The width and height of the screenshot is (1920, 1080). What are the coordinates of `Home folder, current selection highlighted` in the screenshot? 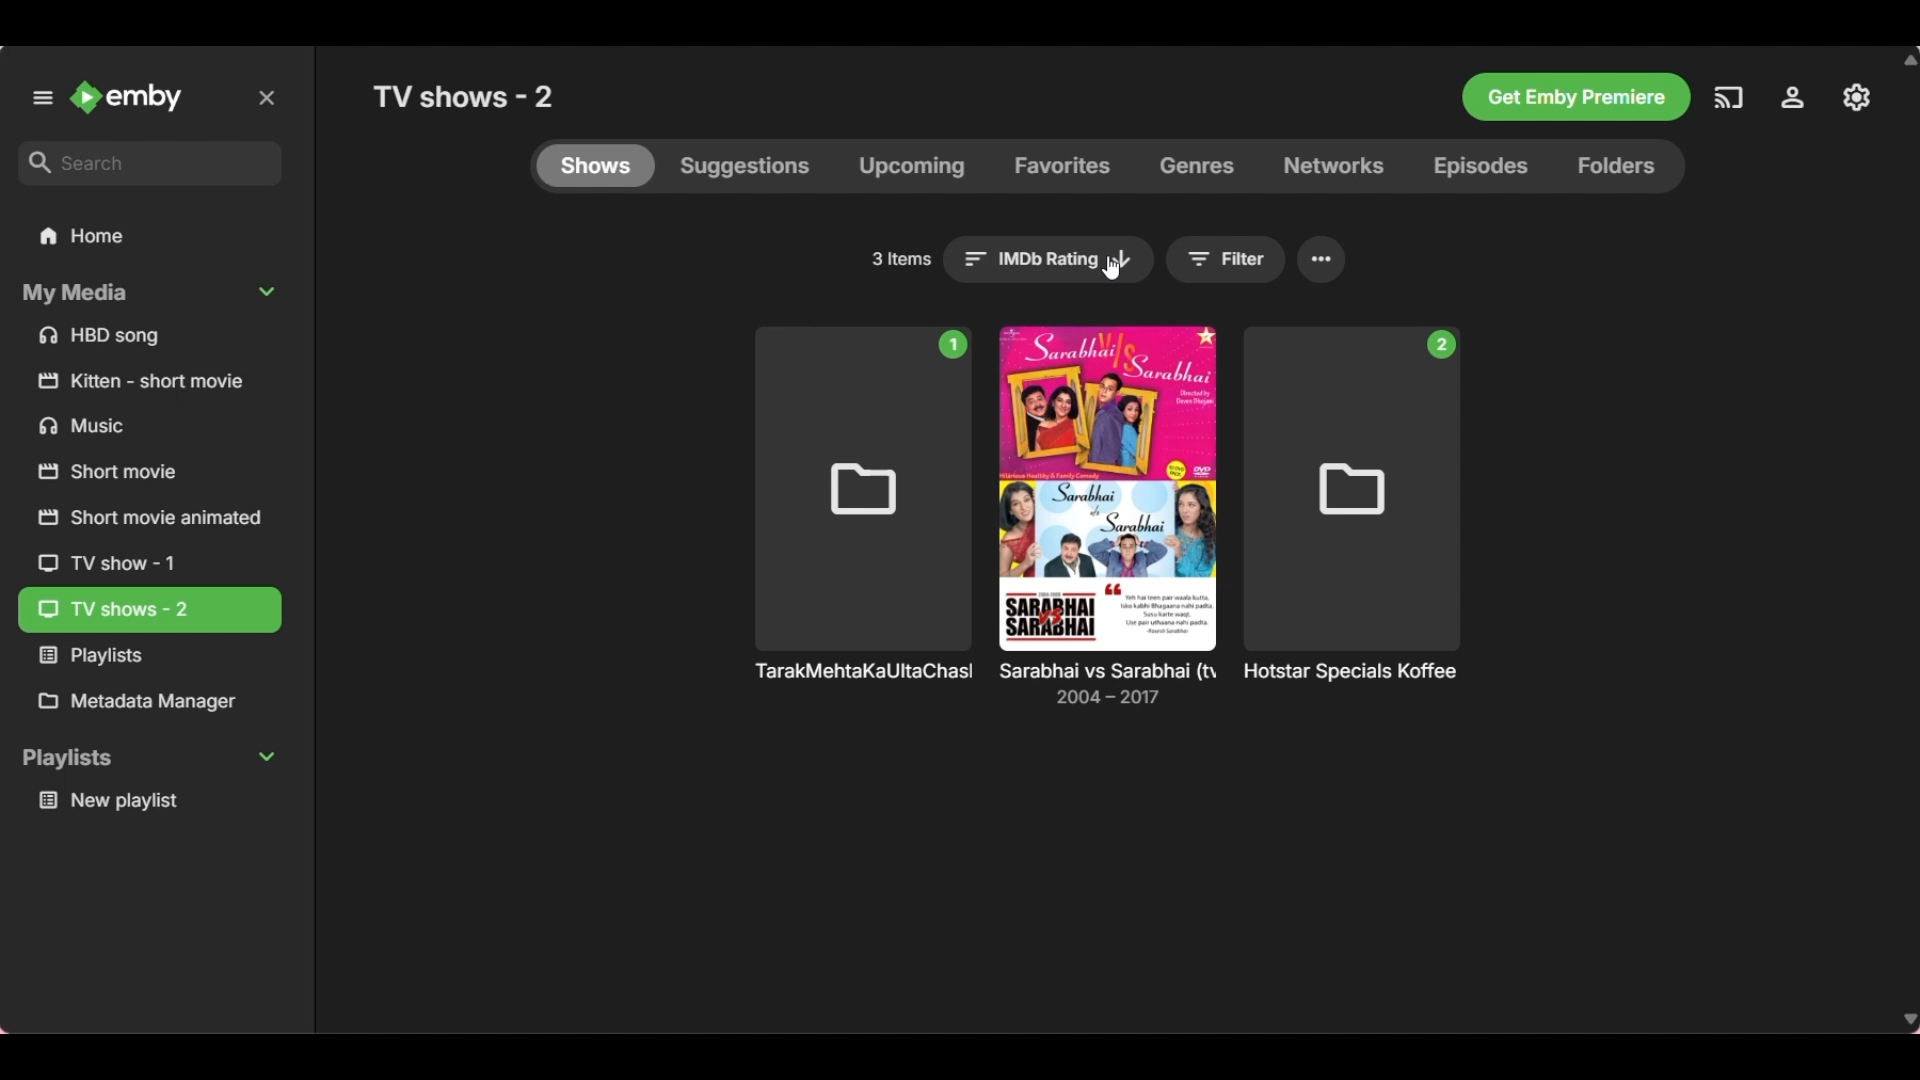 It's located at (149, 237).